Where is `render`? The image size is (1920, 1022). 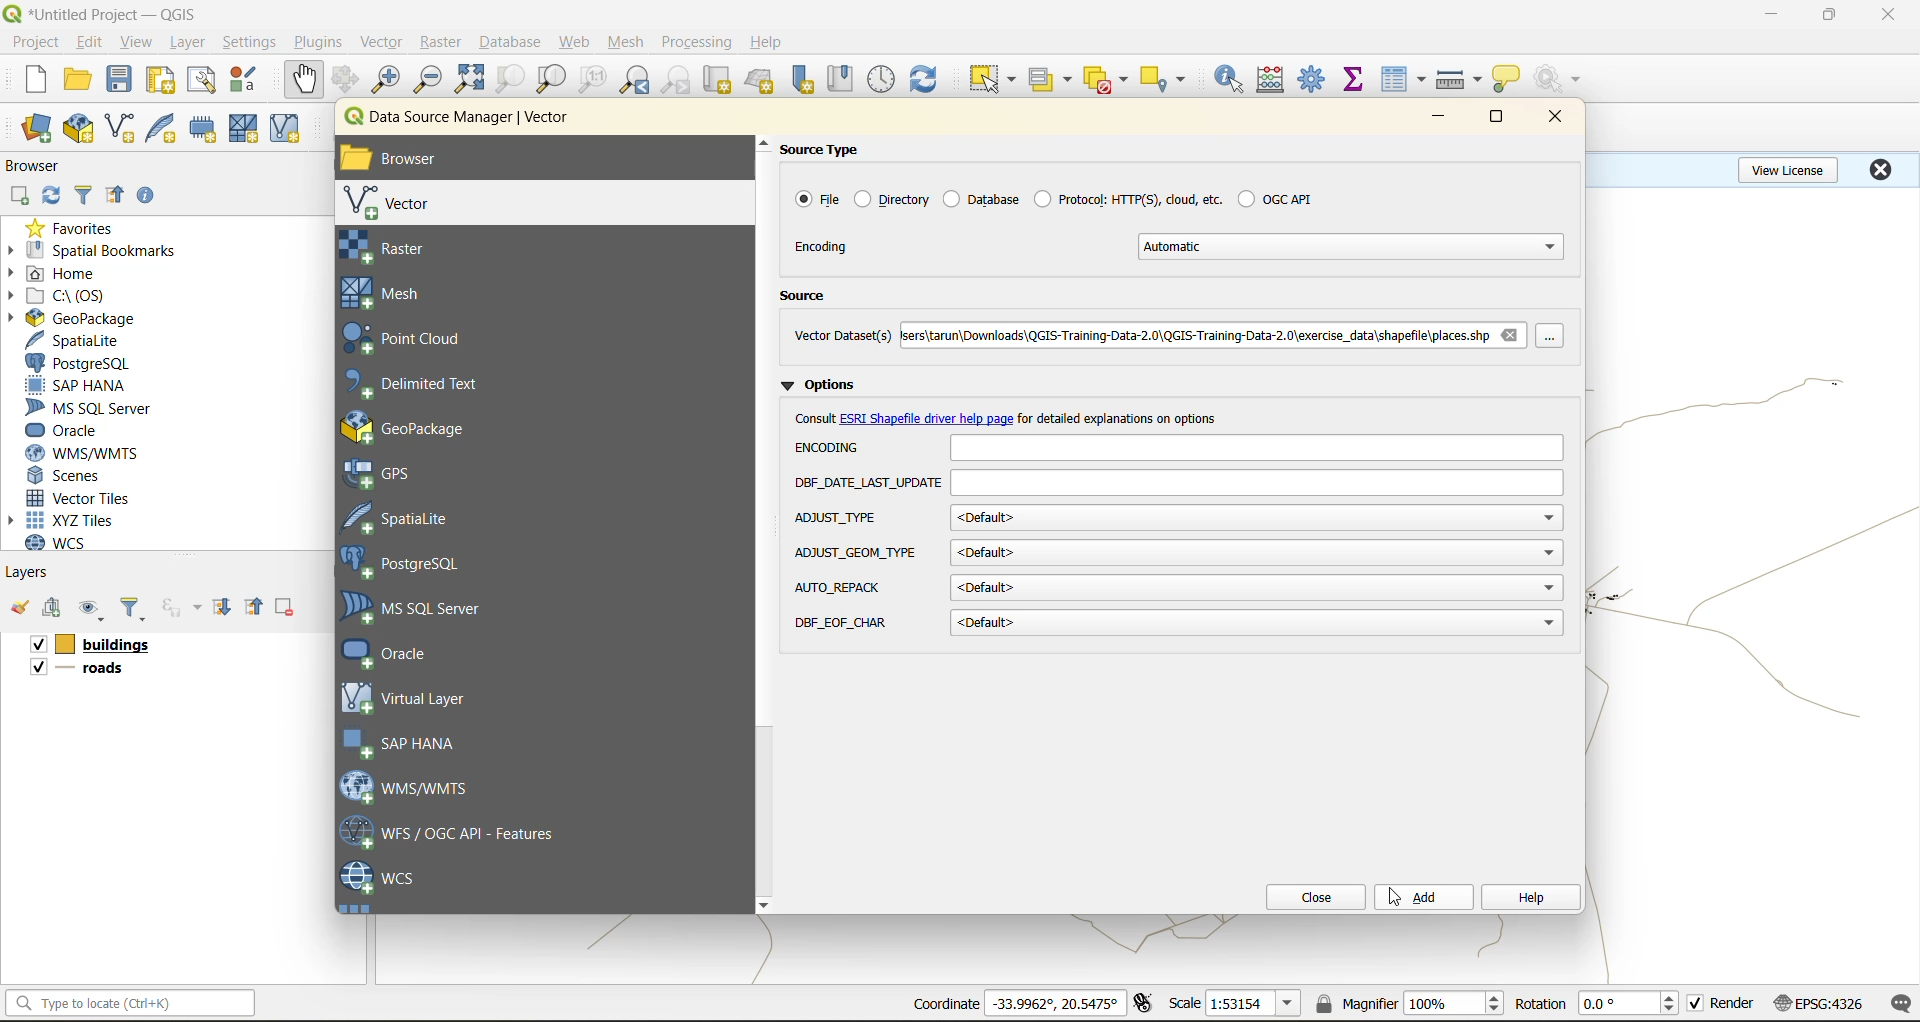
render is located at coordinates (1734, 1003).